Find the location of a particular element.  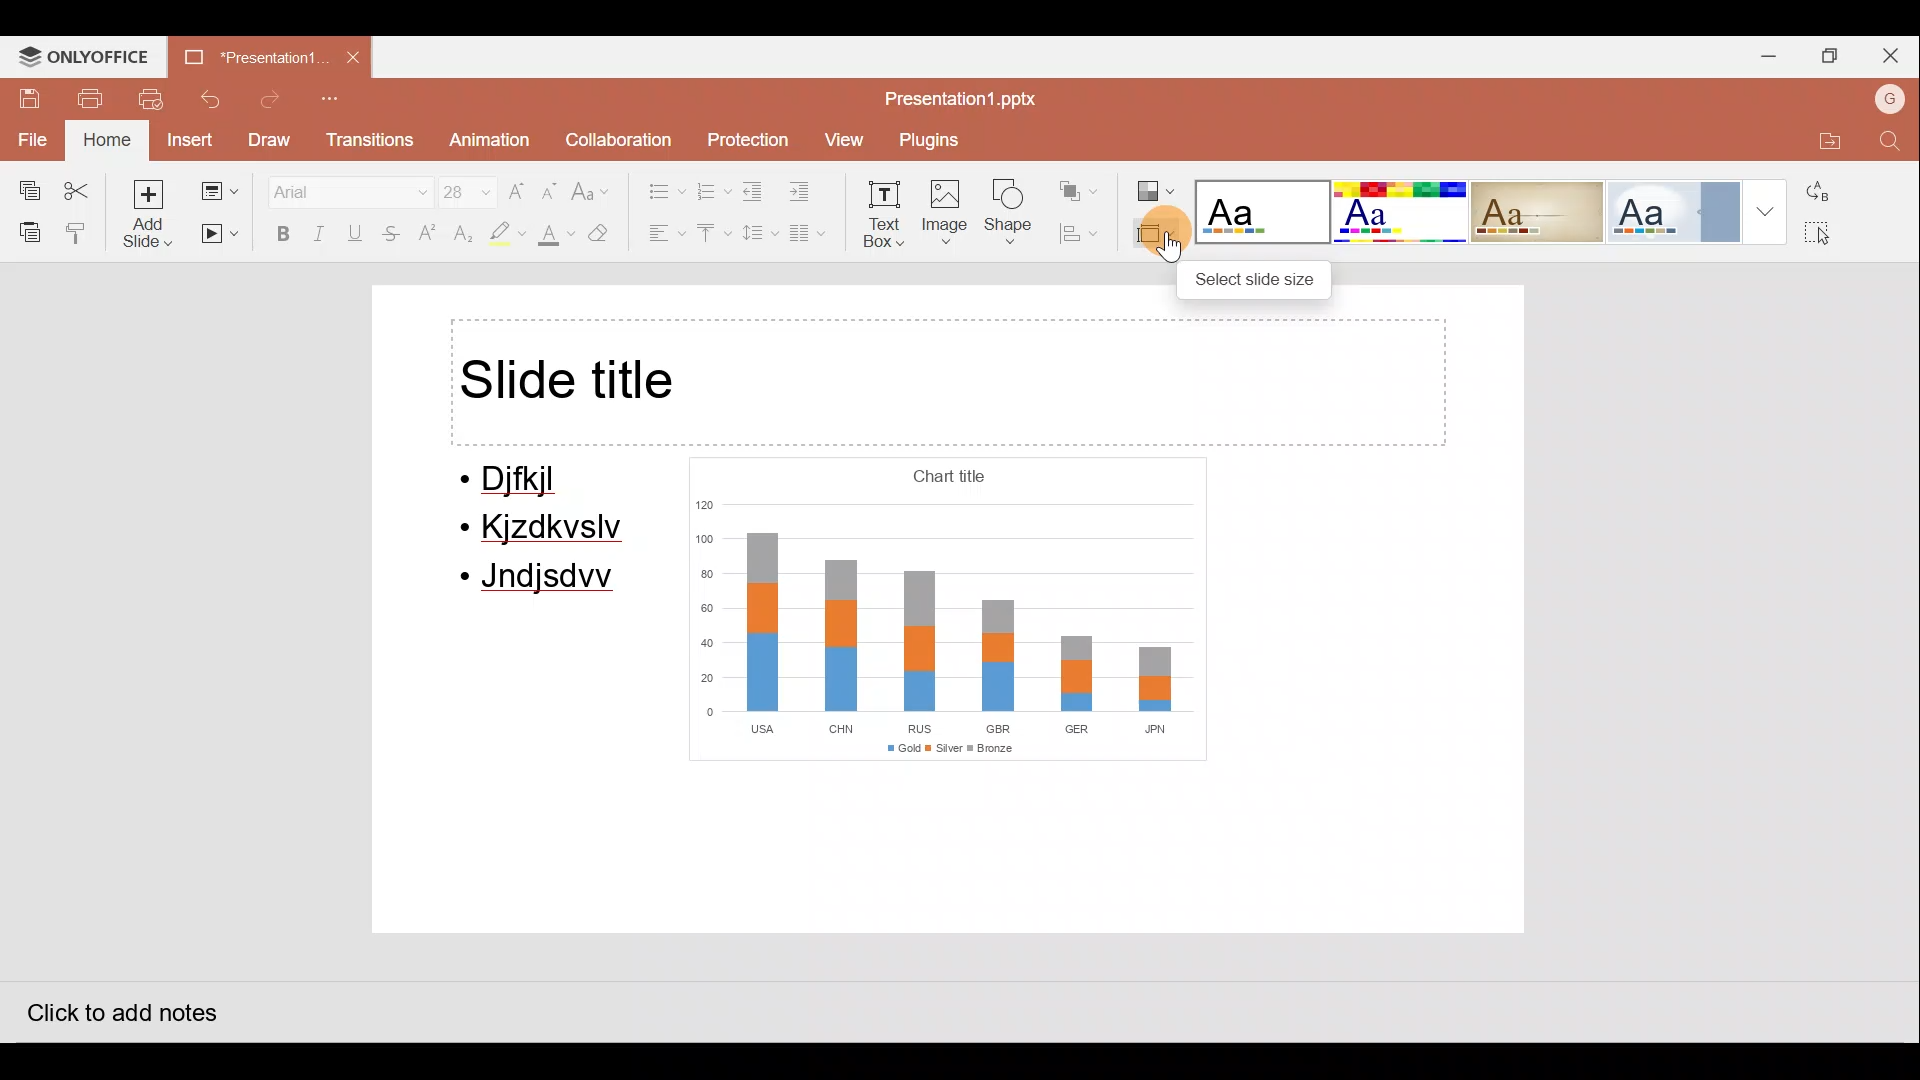

Change colour theme is located at coordinates (1156, 184).